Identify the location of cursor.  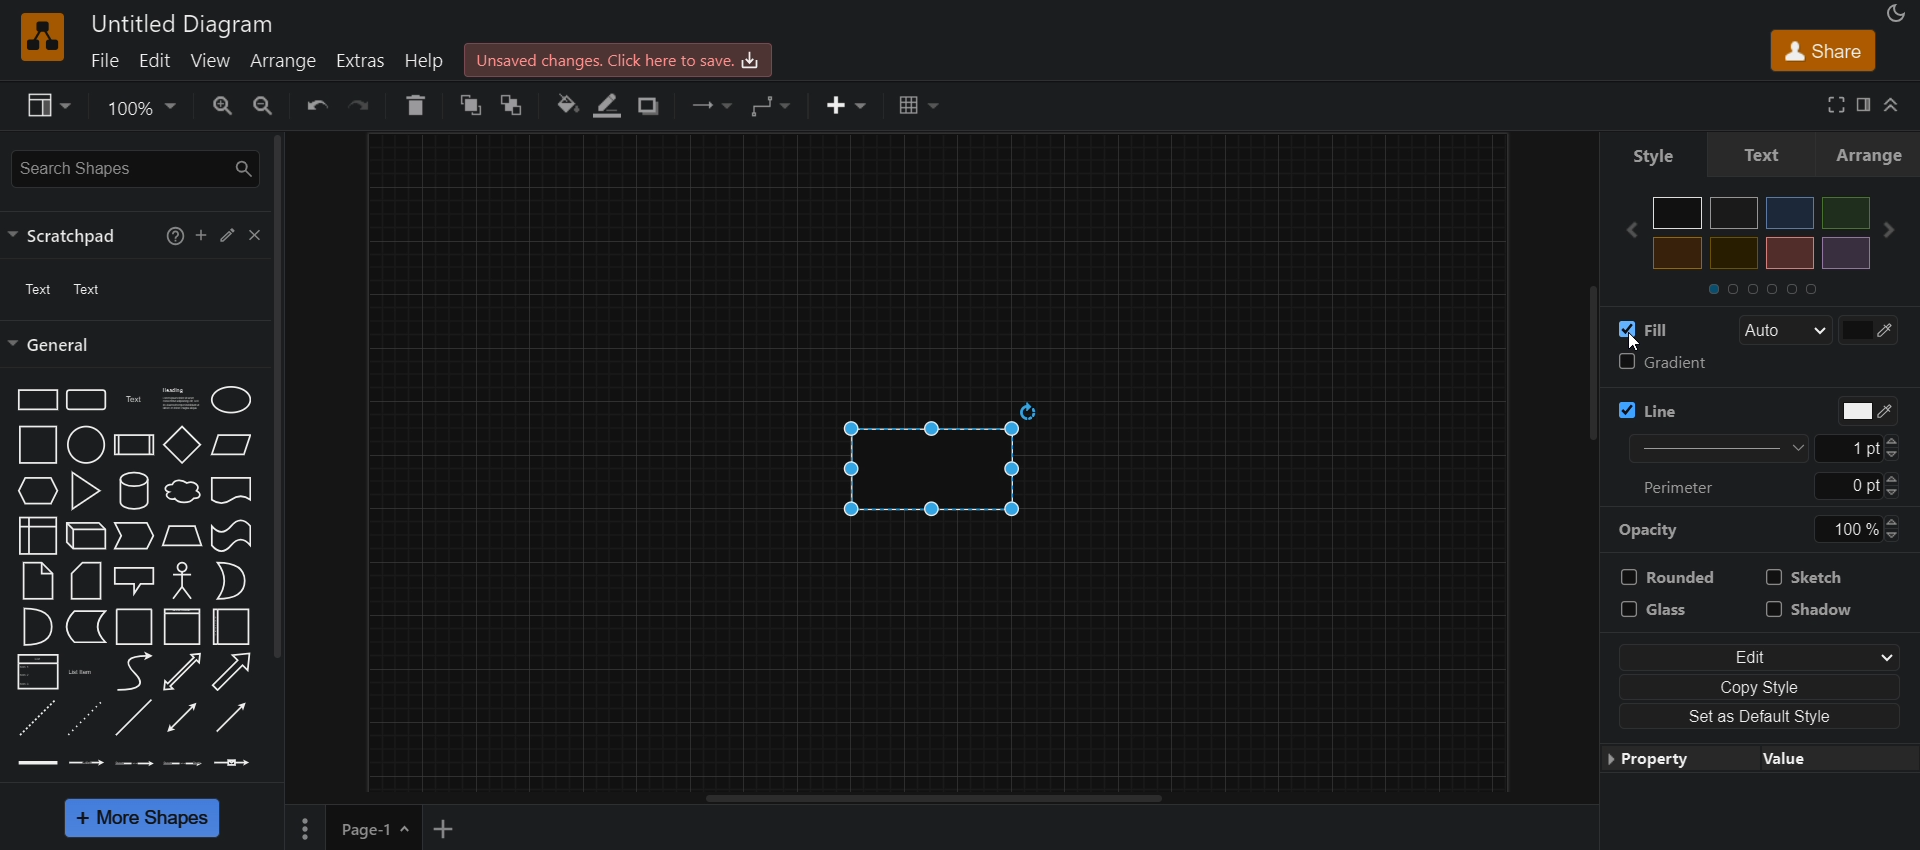
(1638, 344).